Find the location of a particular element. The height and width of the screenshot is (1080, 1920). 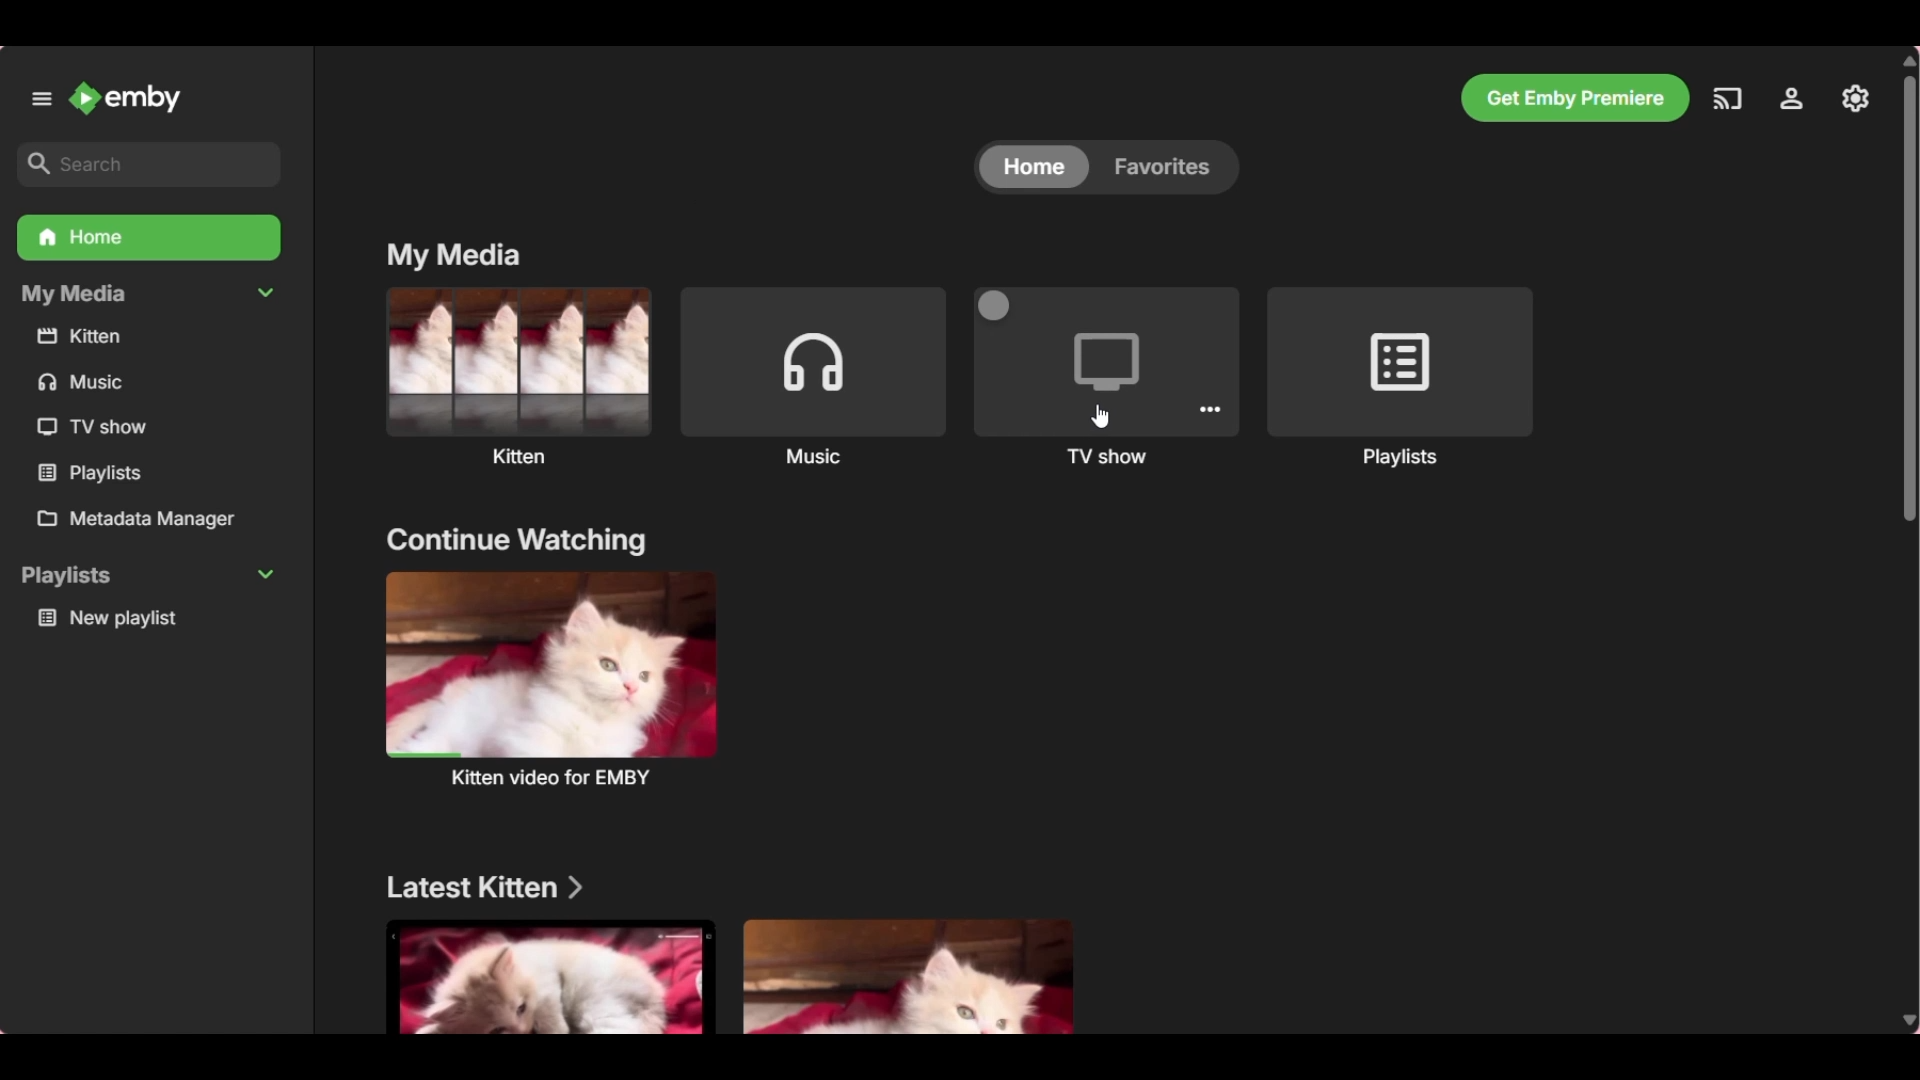

Settings is located at coordinates (1791, 98).